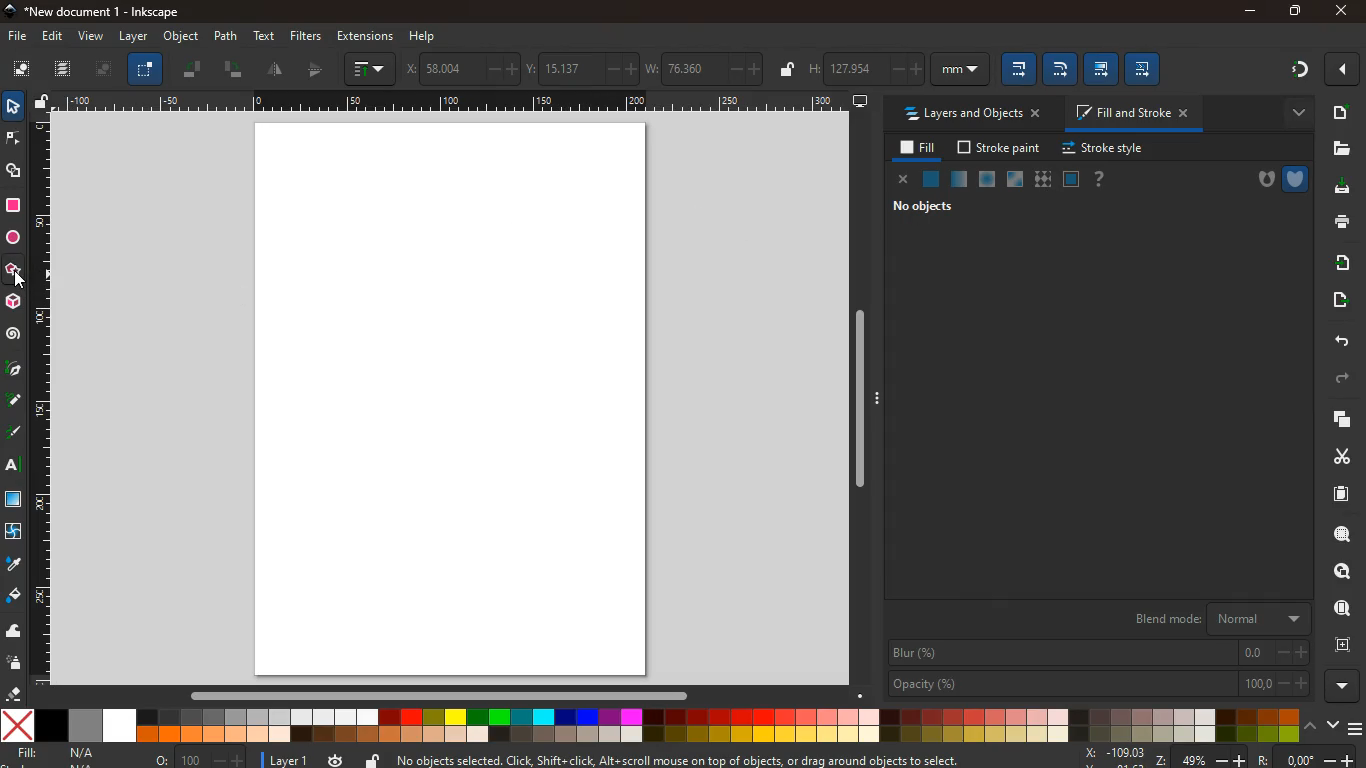 Image resolution: width=1366 pixels, height=768 pixels. What do you see at coordinates (14, 662) in the screenshot?
I see `spray` at bounding box center [14, 662].